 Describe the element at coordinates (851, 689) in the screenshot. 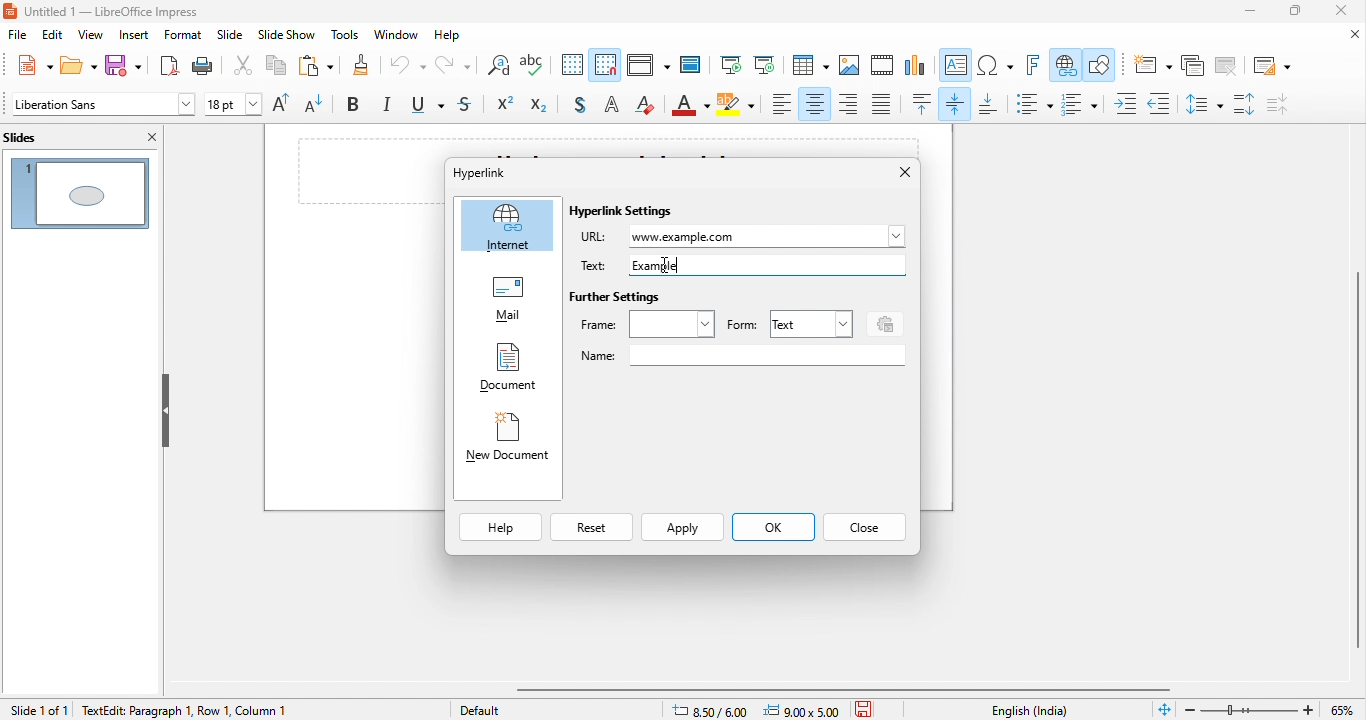

I see `horizontal scroll bar` at that location.